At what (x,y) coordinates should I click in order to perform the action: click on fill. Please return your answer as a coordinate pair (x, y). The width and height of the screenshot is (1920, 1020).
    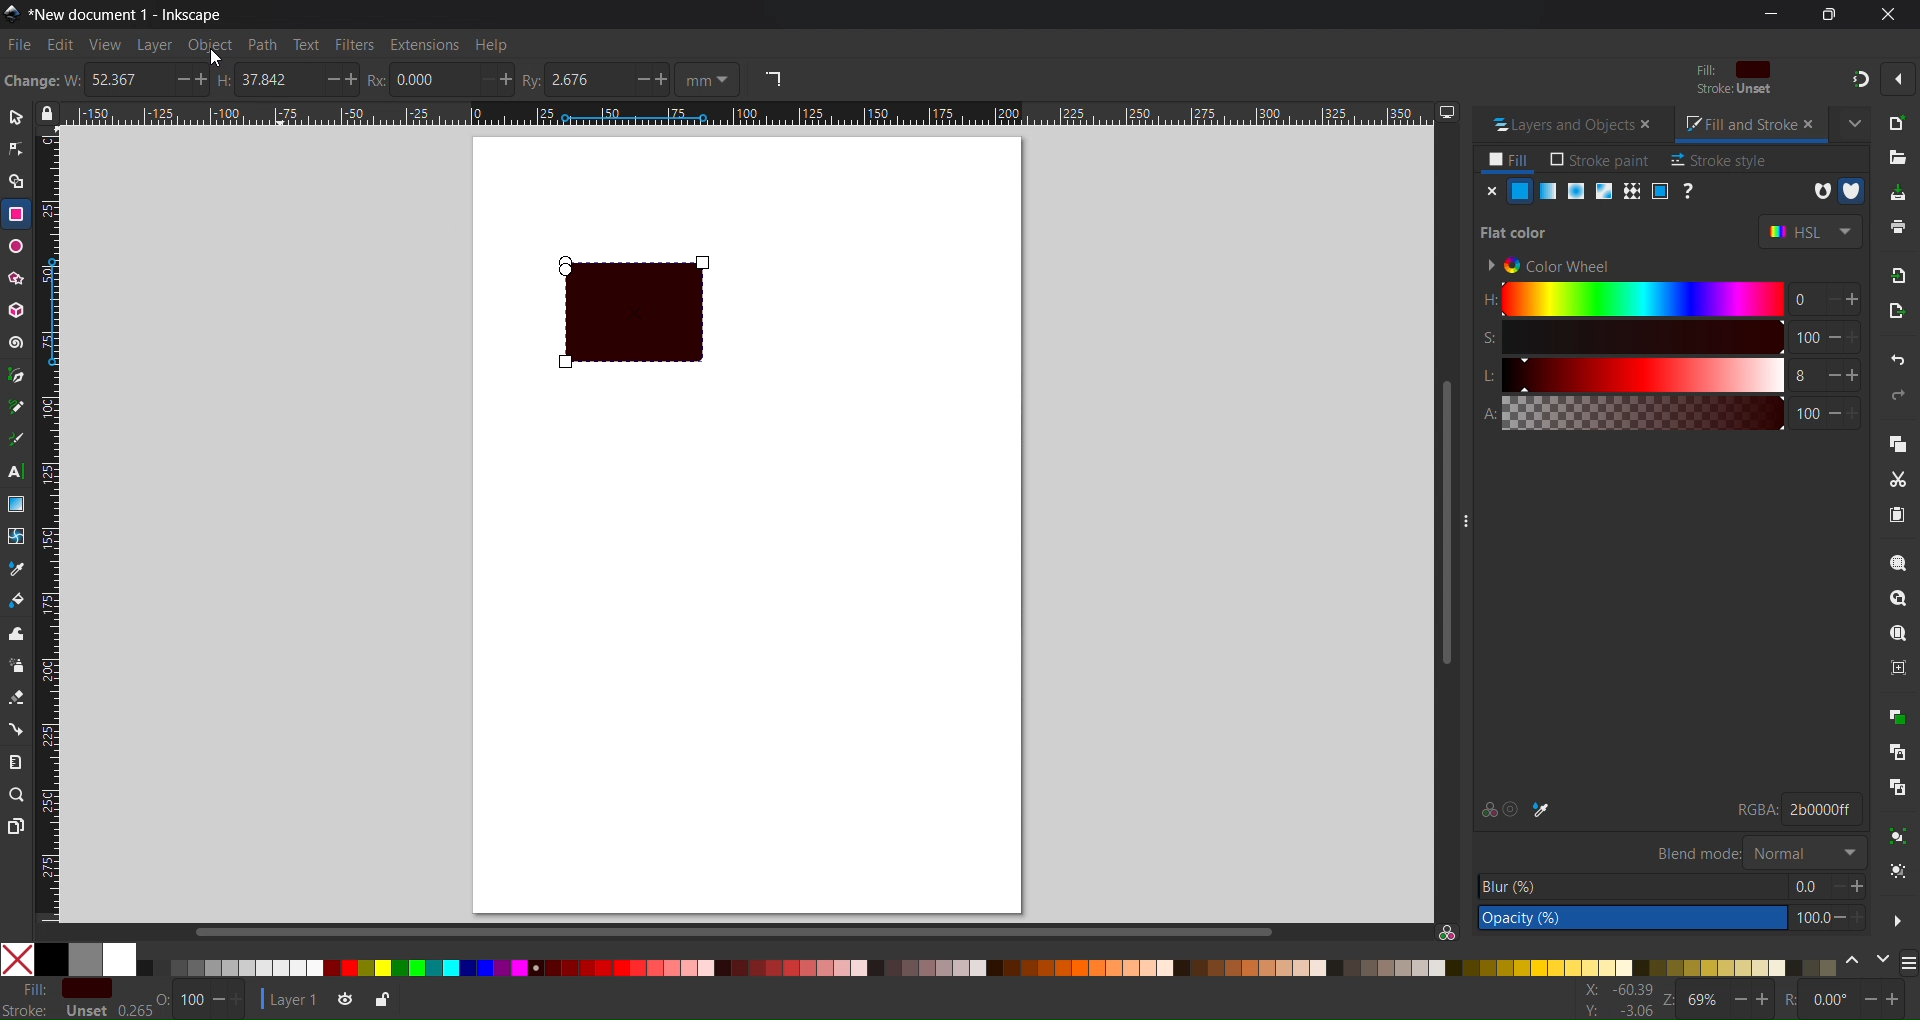
    Looking at the image, I should click on (26, 988).